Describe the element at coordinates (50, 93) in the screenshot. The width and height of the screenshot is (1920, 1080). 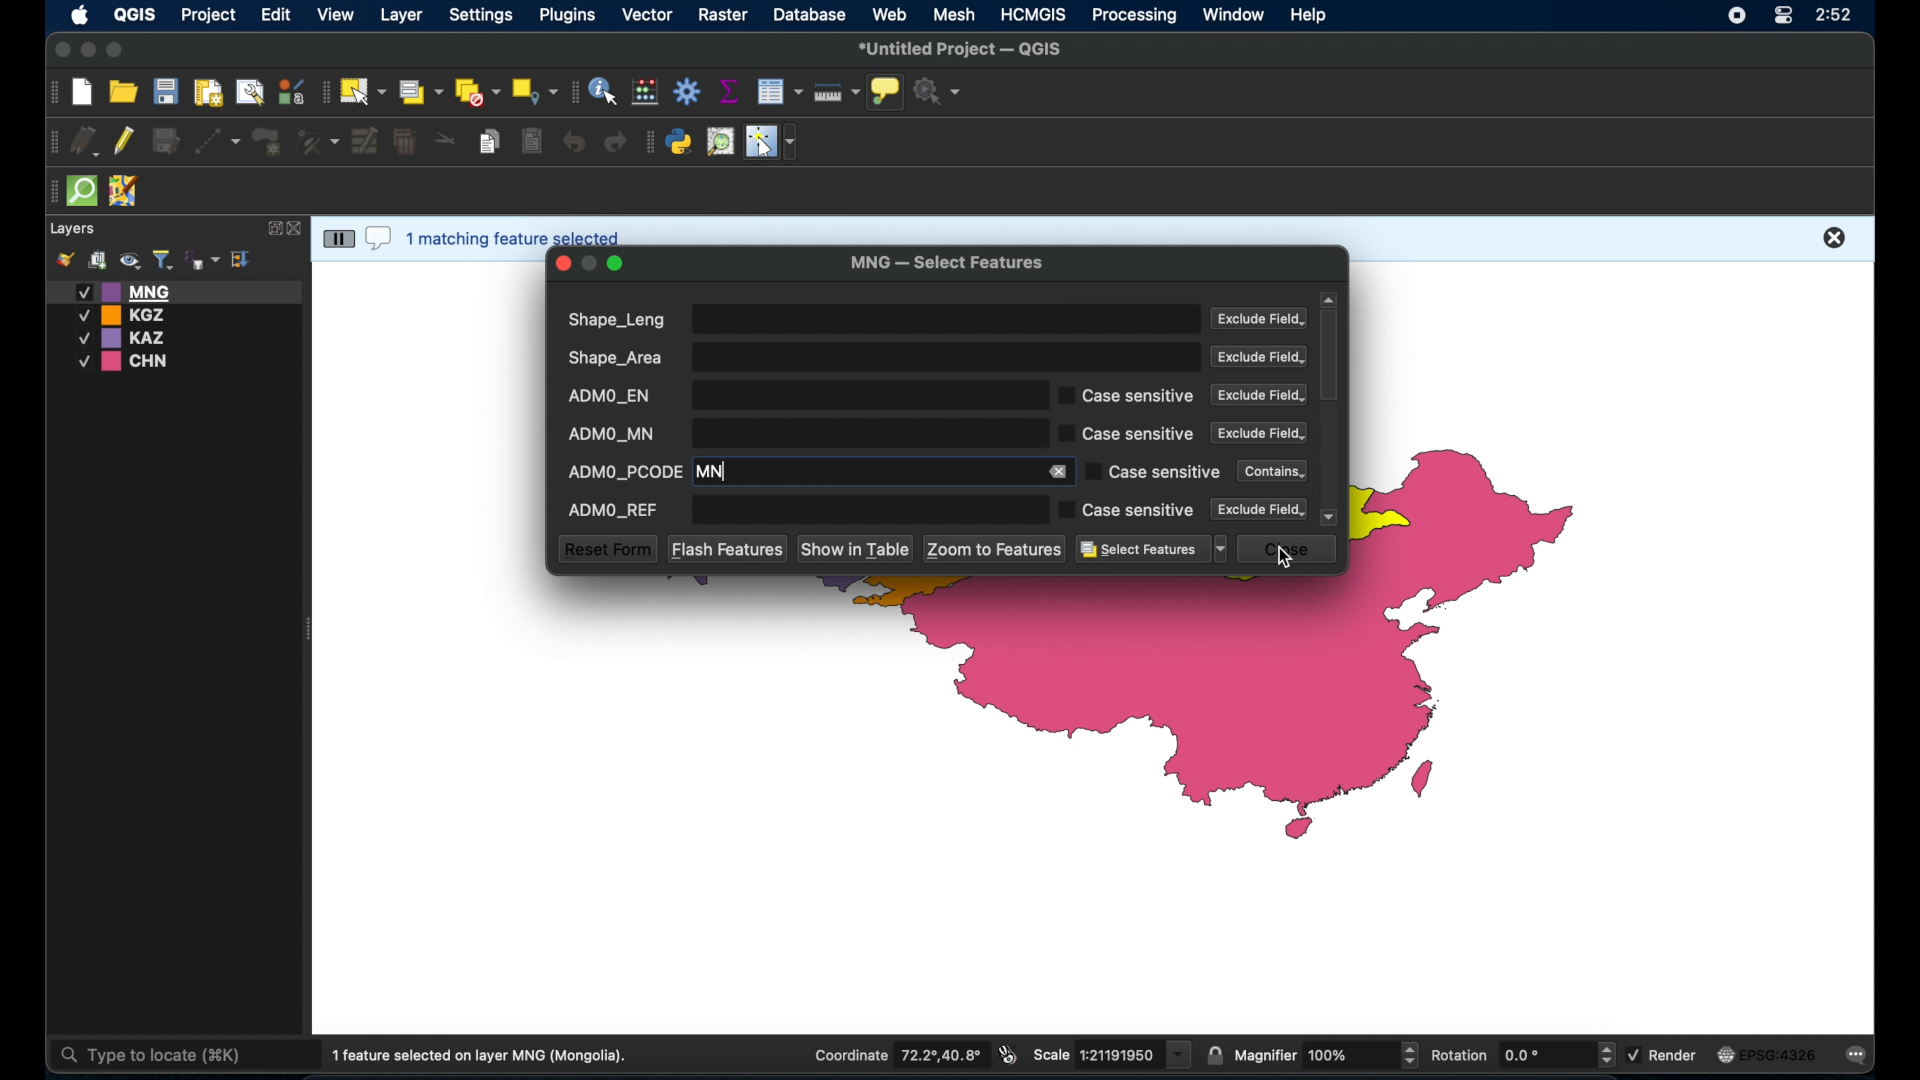
I see `project toolbar` at that location.